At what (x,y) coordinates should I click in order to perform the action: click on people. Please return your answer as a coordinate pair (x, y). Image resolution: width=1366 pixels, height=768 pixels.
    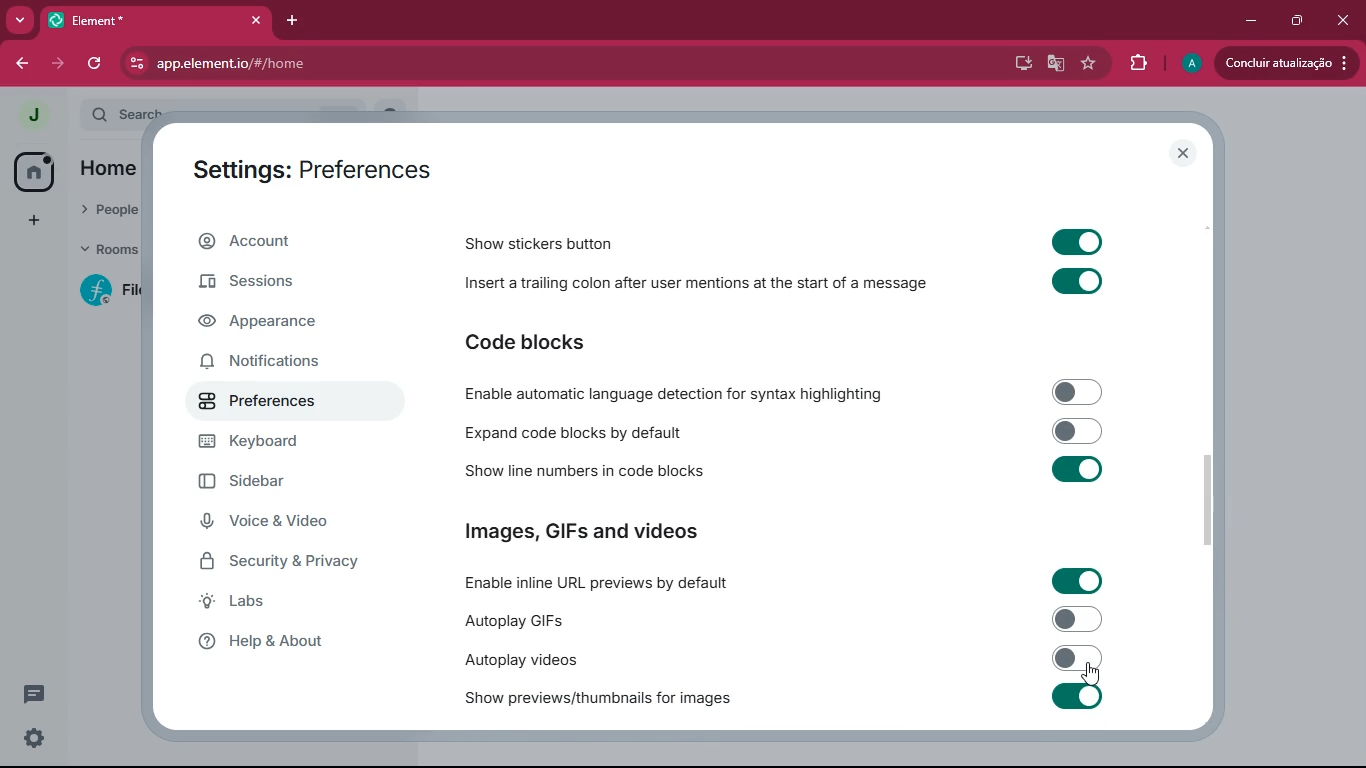
    Looking at the image, I should click on (110, 211).